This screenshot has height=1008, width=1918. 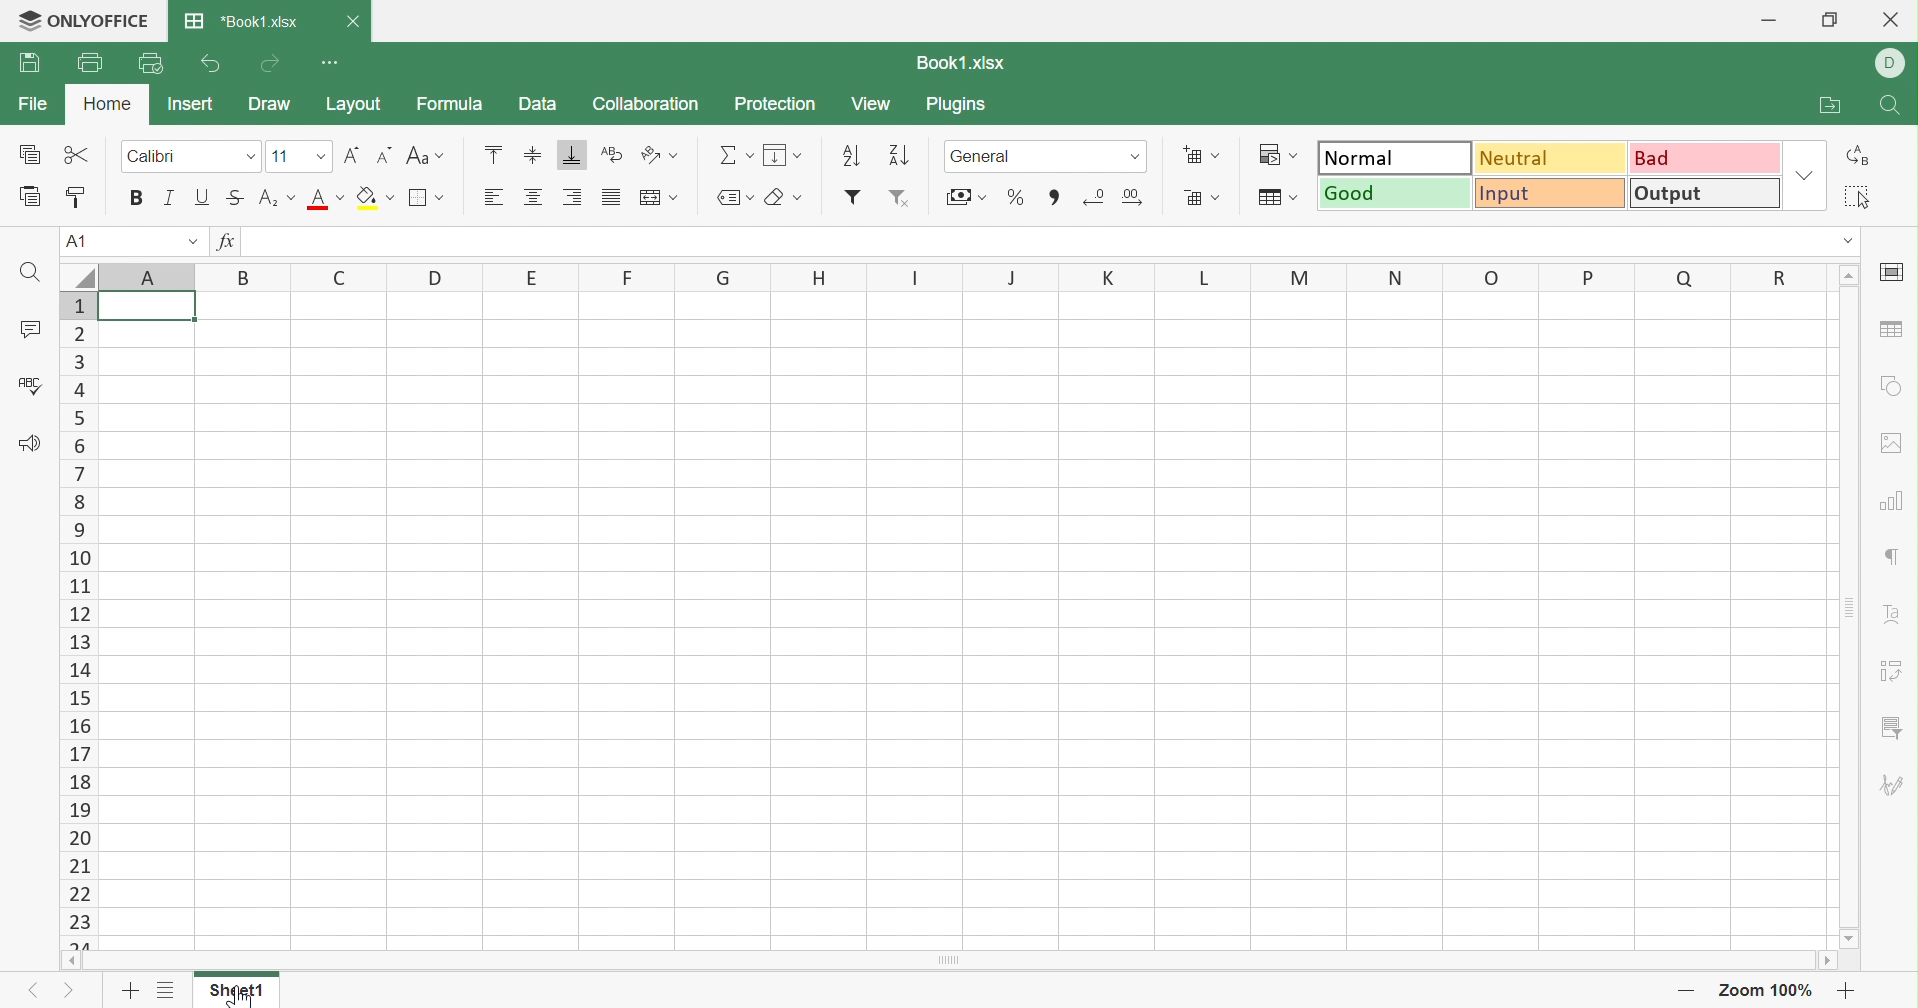 I want to click on Insert cells, so click(x=1202, y=153).